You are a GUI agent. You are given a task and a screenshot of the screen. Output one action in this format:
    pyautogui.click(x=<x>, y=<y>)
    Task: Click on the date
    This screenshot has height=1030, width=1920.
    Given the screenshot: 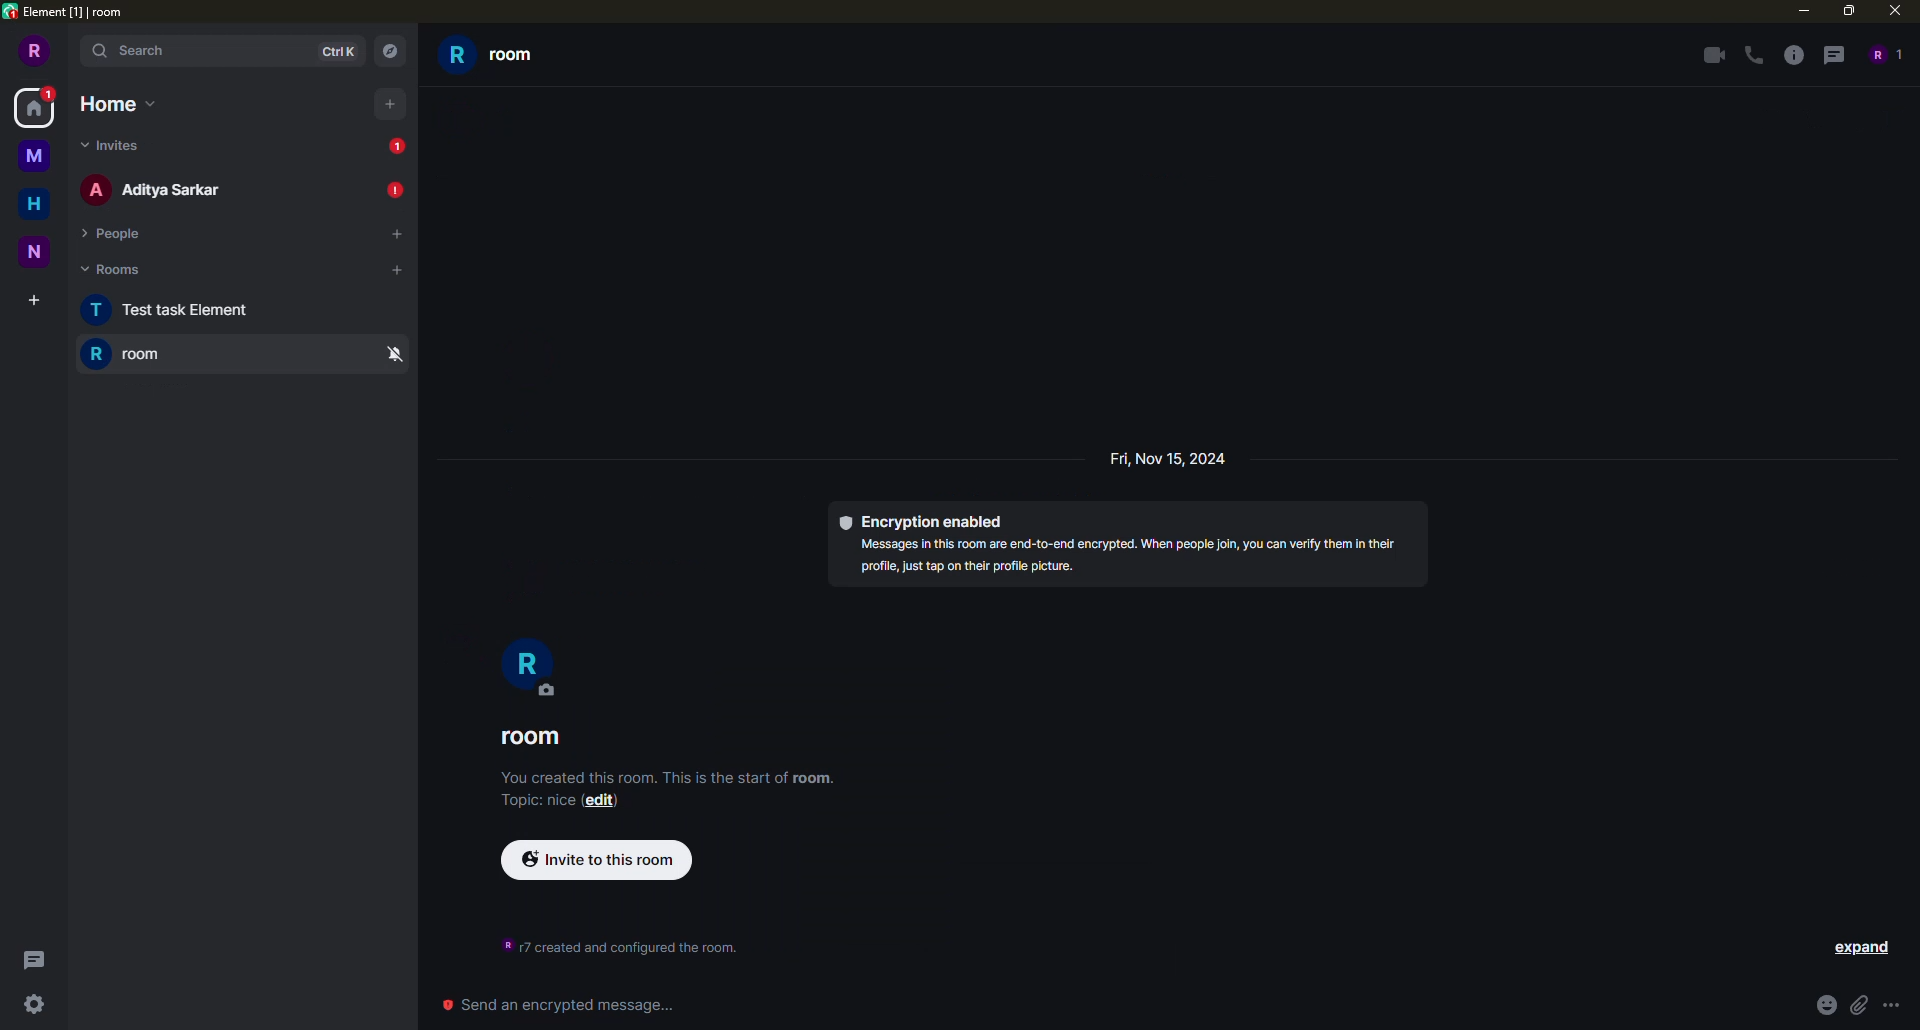 What is the action you would take?
    pyautogui.click(x=1168, y=461)
    